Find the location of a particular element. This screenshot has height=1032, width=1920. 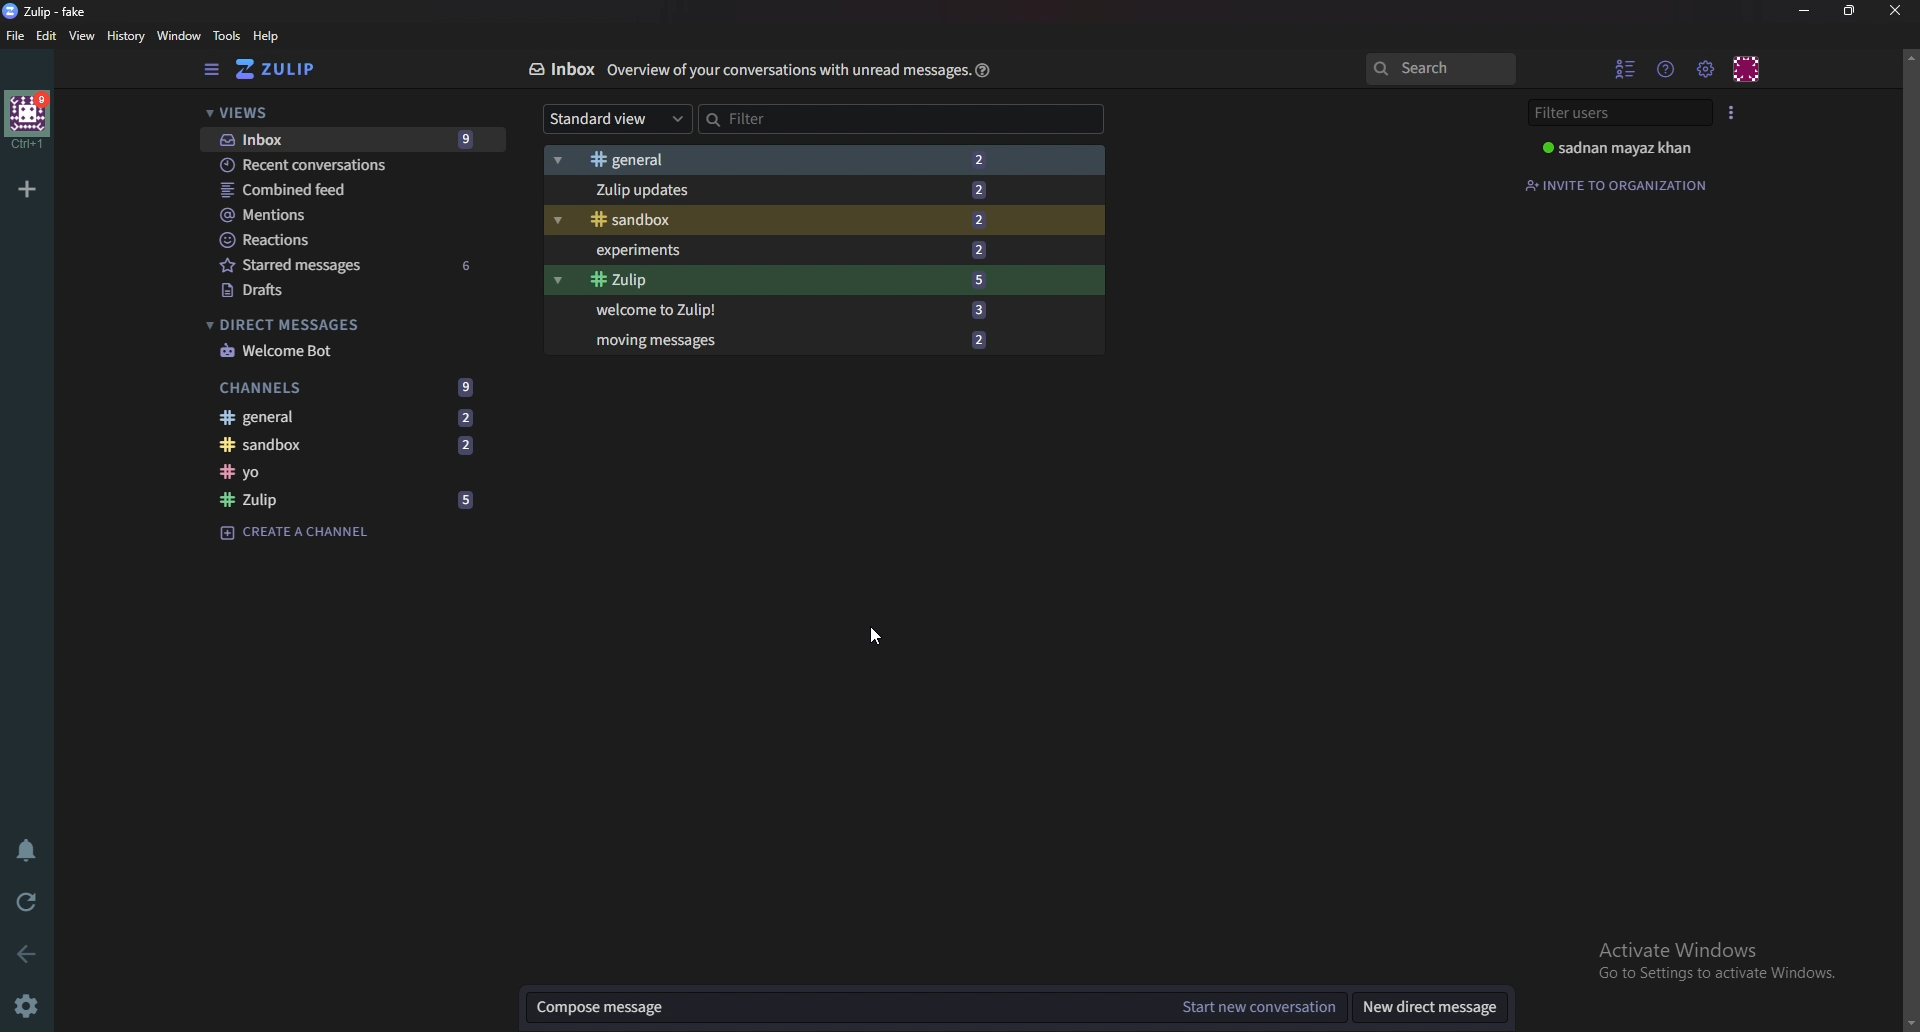

search is located at coordinates (1439, 68).